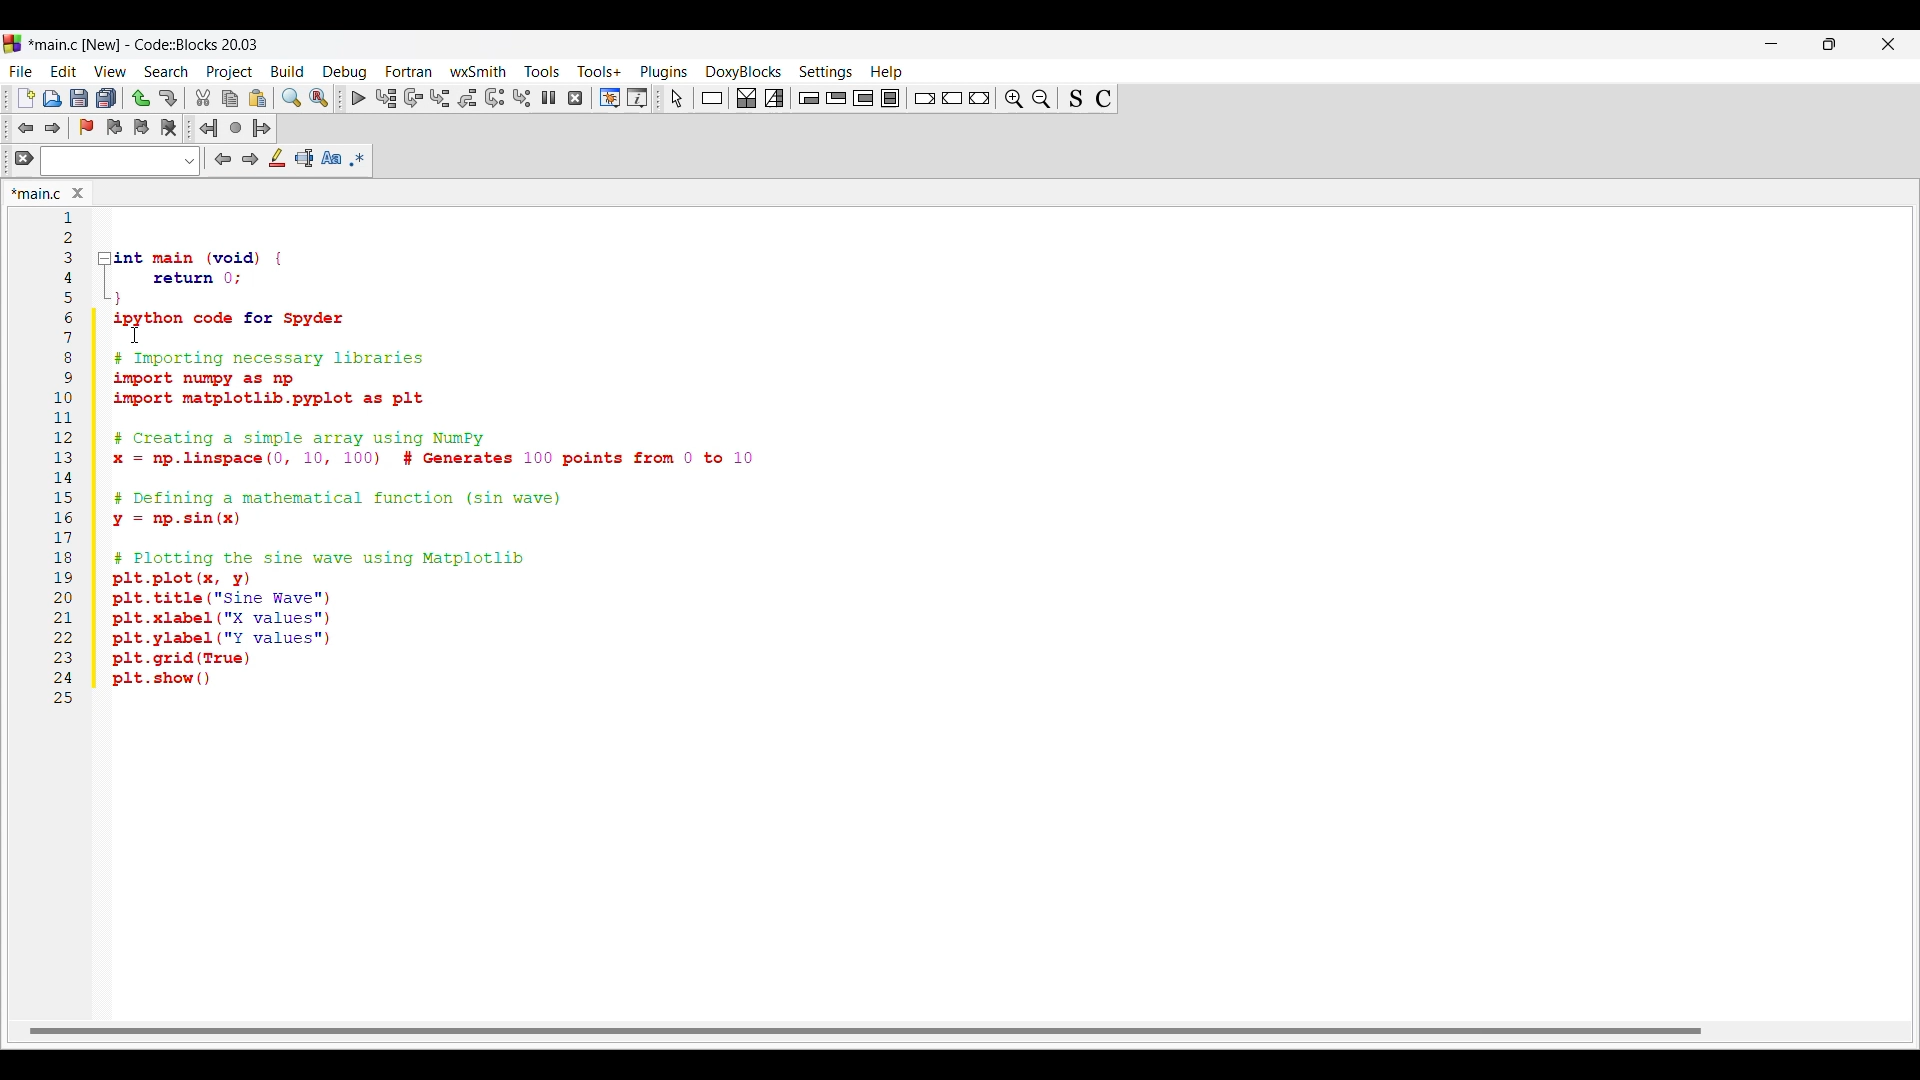  What do you see at coordinates (21, 72) in the screenshot?
I see `File menu` at bounding box center [21, 72].